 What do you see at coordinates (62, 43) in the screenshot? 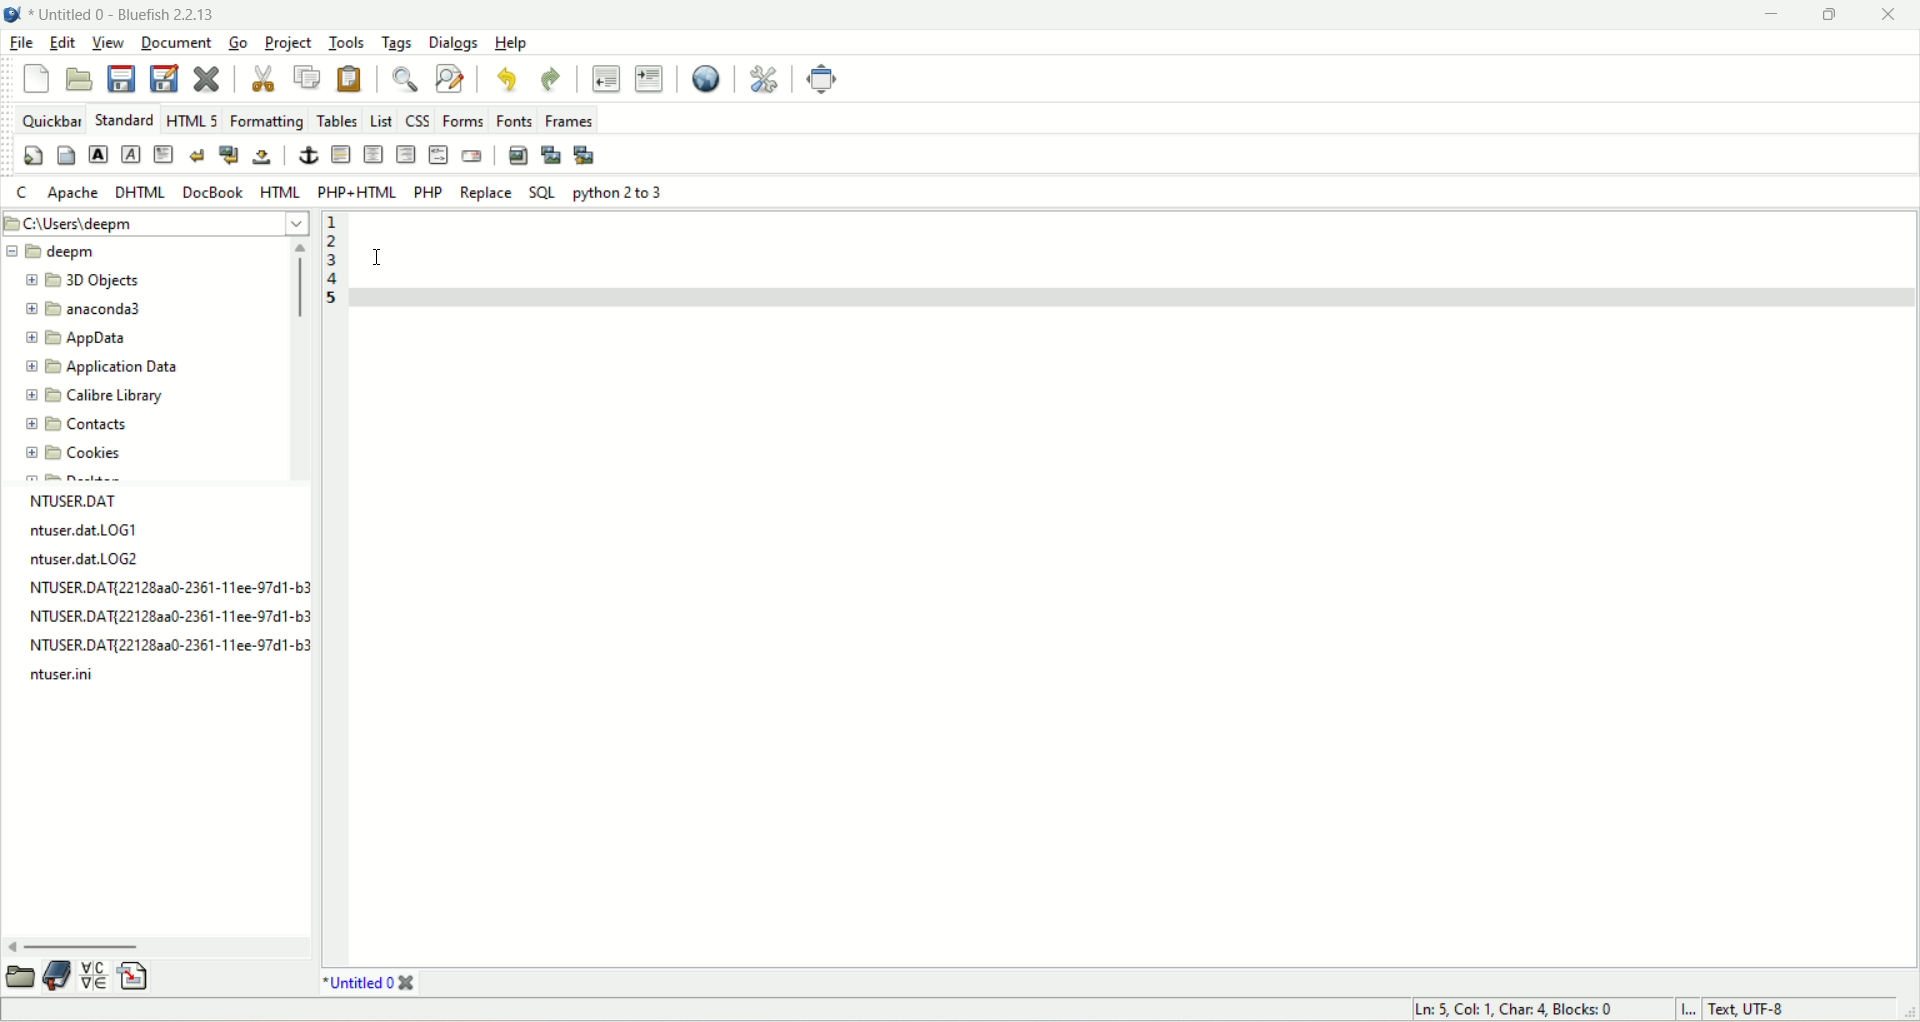
I see `edit` at bounding box center [62, 43].